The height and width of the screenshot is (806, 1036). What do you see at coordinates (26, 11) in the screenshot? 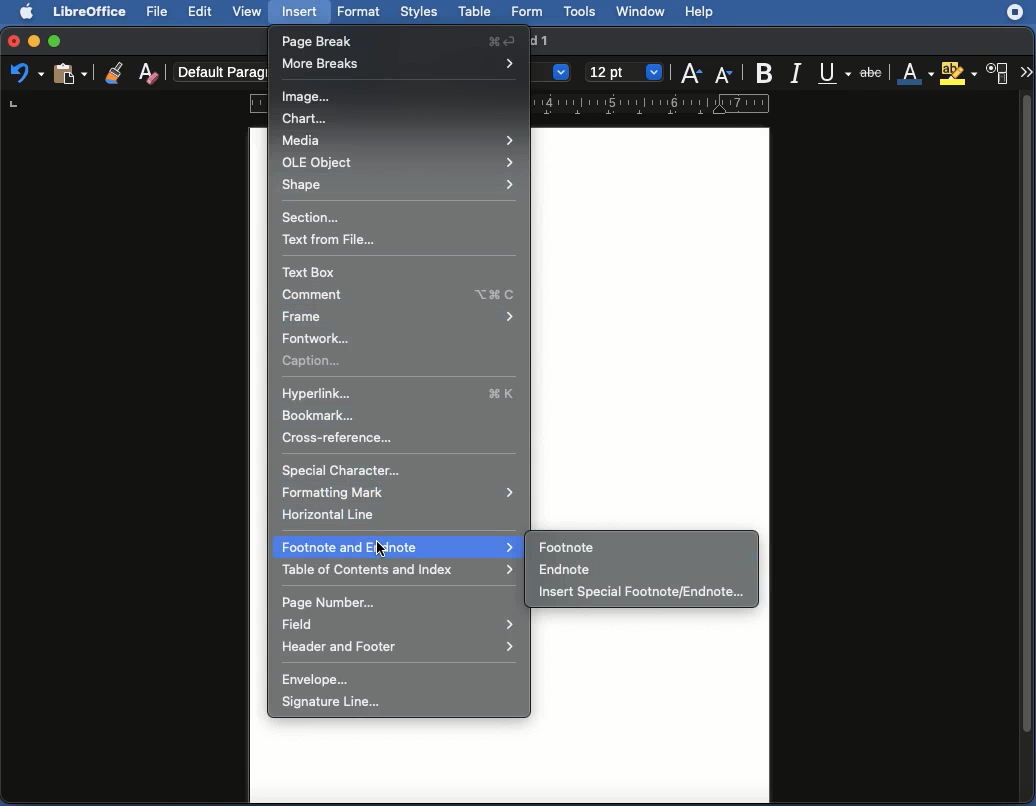
I see `Apple Logo` at bounding box center [26, 11].